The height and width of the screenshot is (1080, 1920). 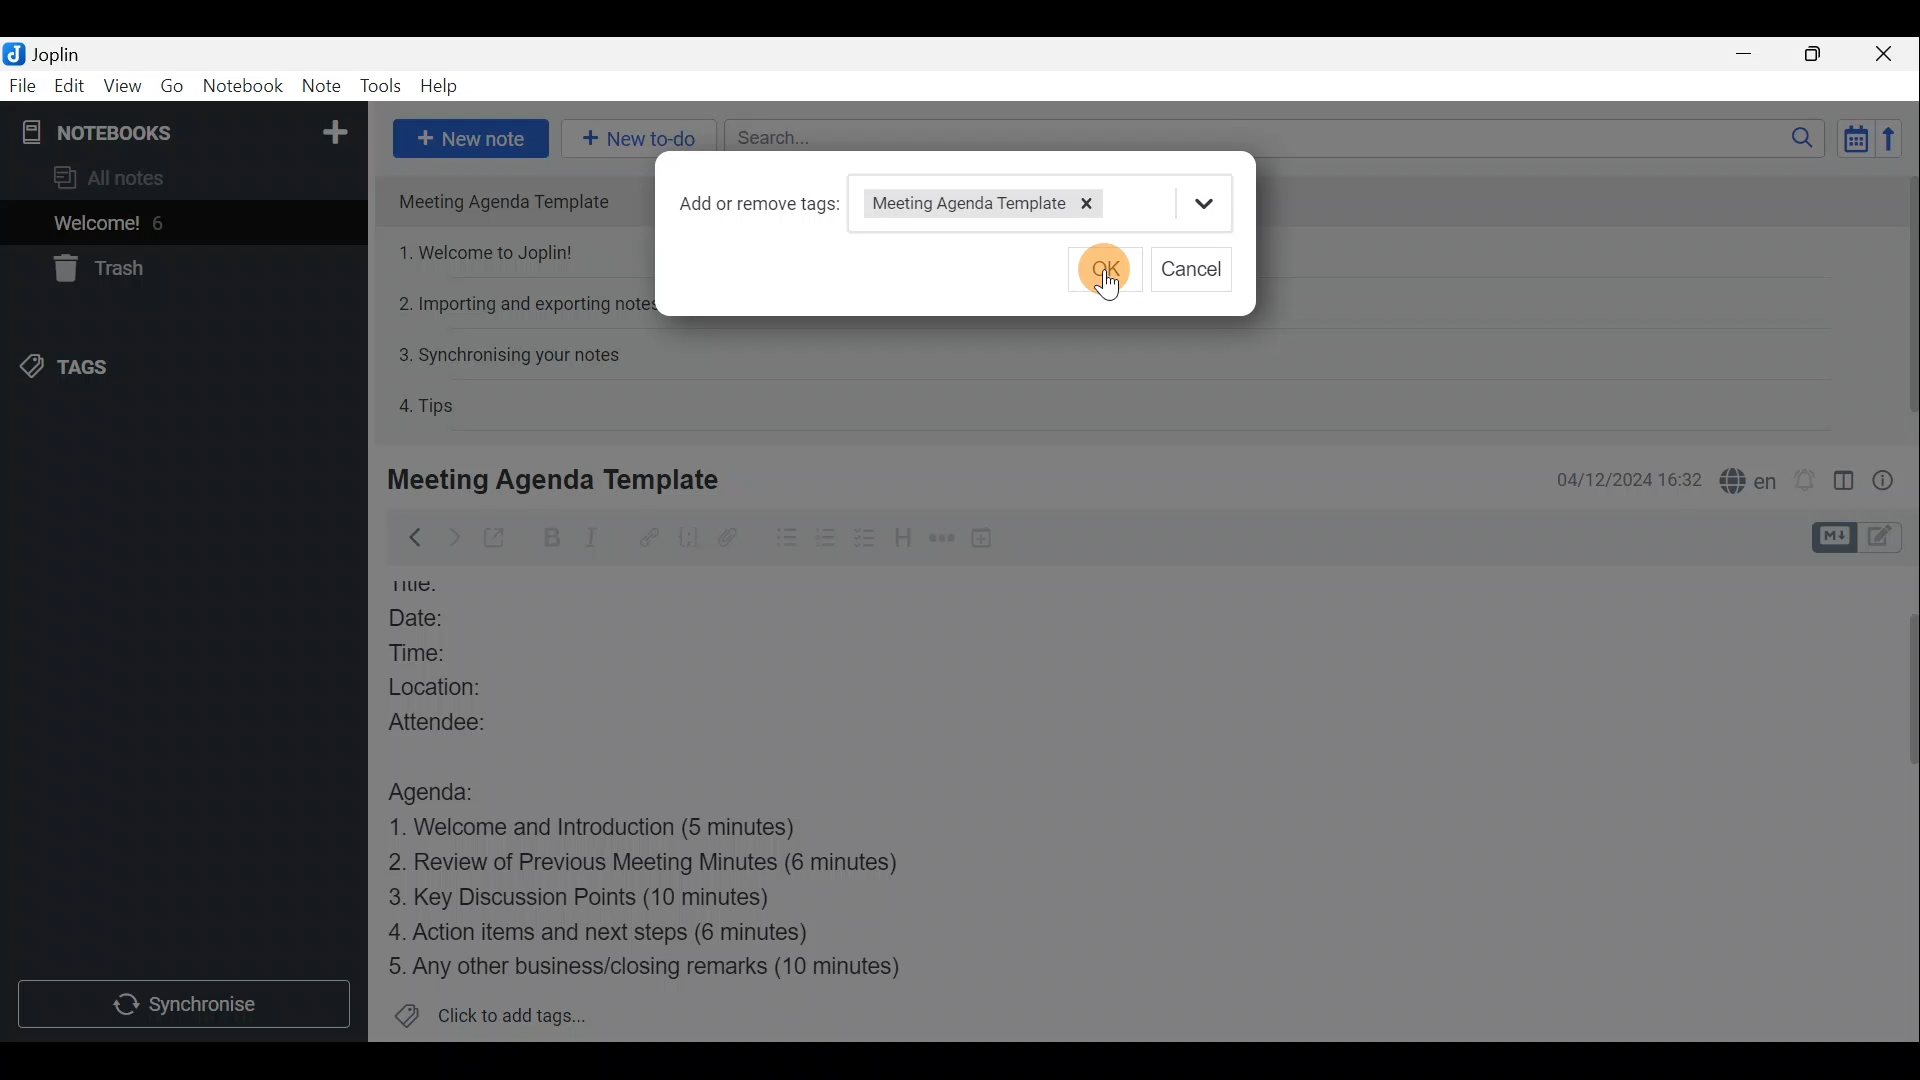 What do you see at coordinates (1098, 266) in the screenshot?
I see `ok` at bounding box center [1098, 266].